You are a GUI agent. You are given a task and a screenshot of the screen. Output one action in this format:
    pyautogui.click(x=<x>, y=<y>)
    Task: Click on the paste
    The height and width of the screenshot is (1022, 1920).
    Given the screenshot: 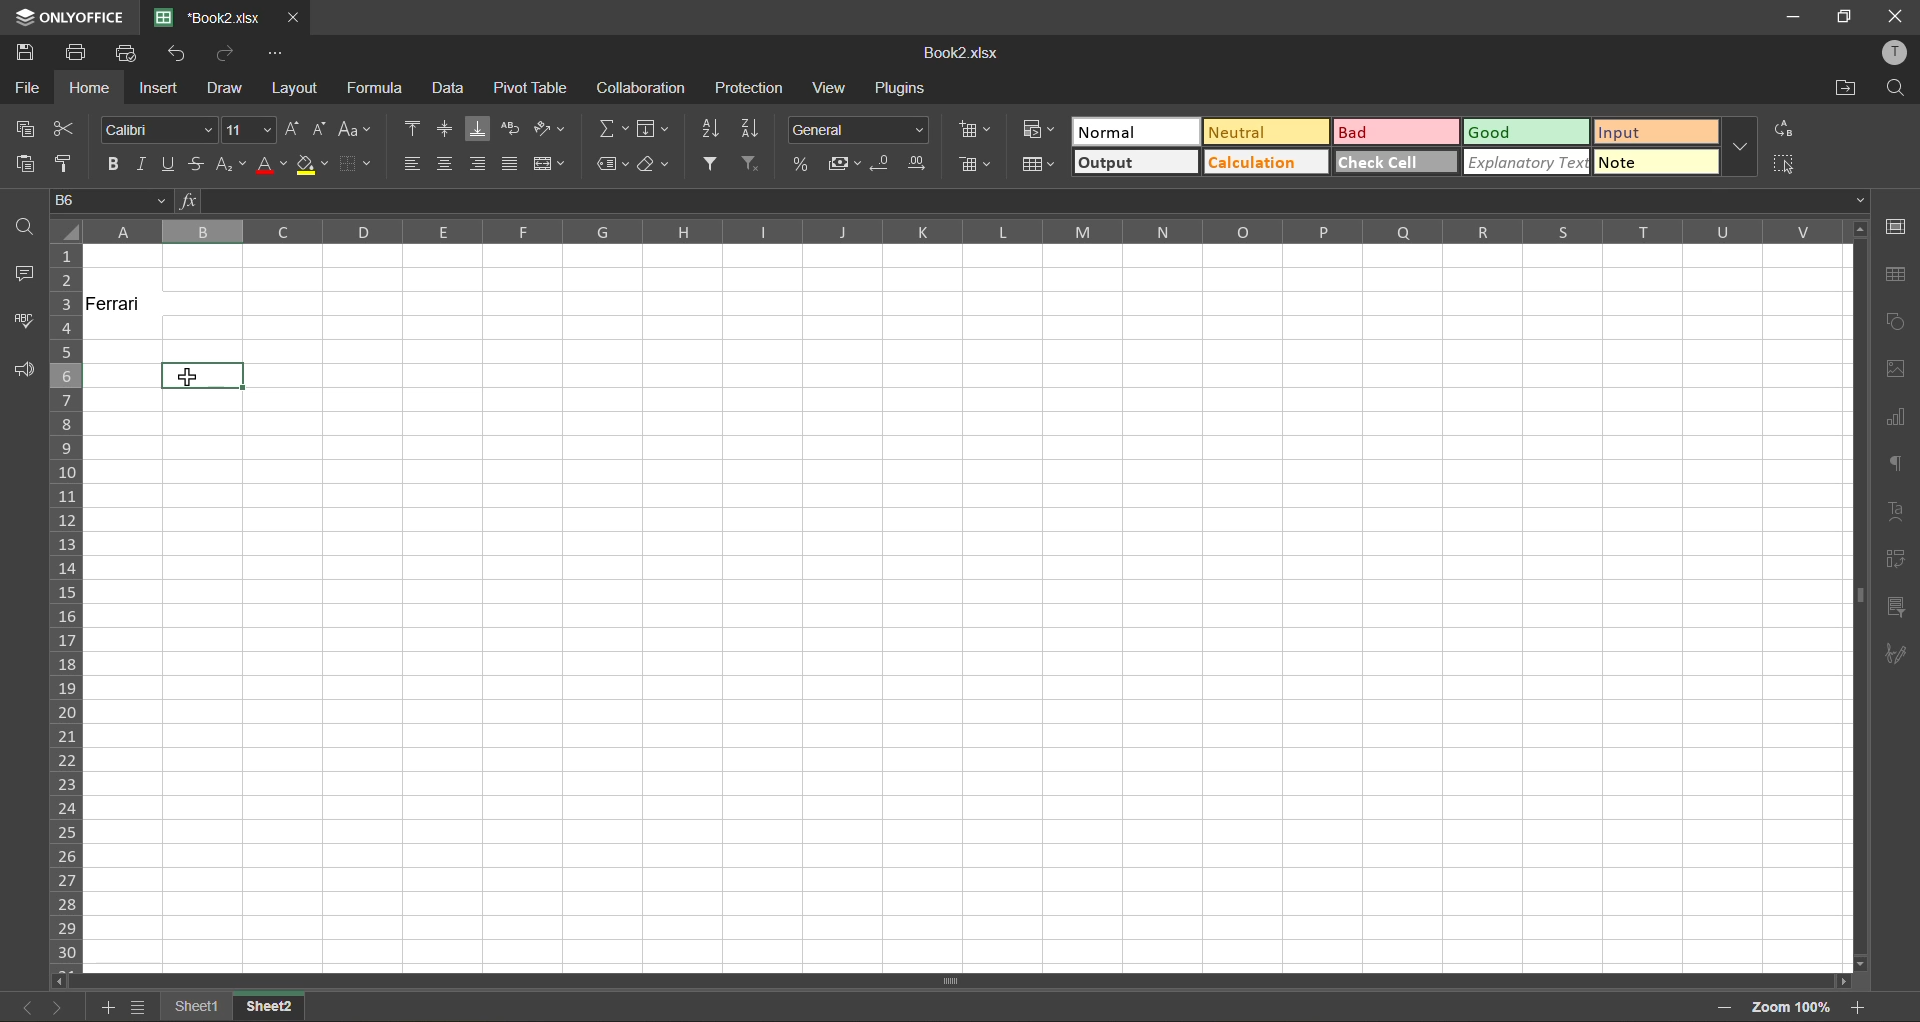 What is the action you would take?
    pyautogui.click(x=24, y=164)
    